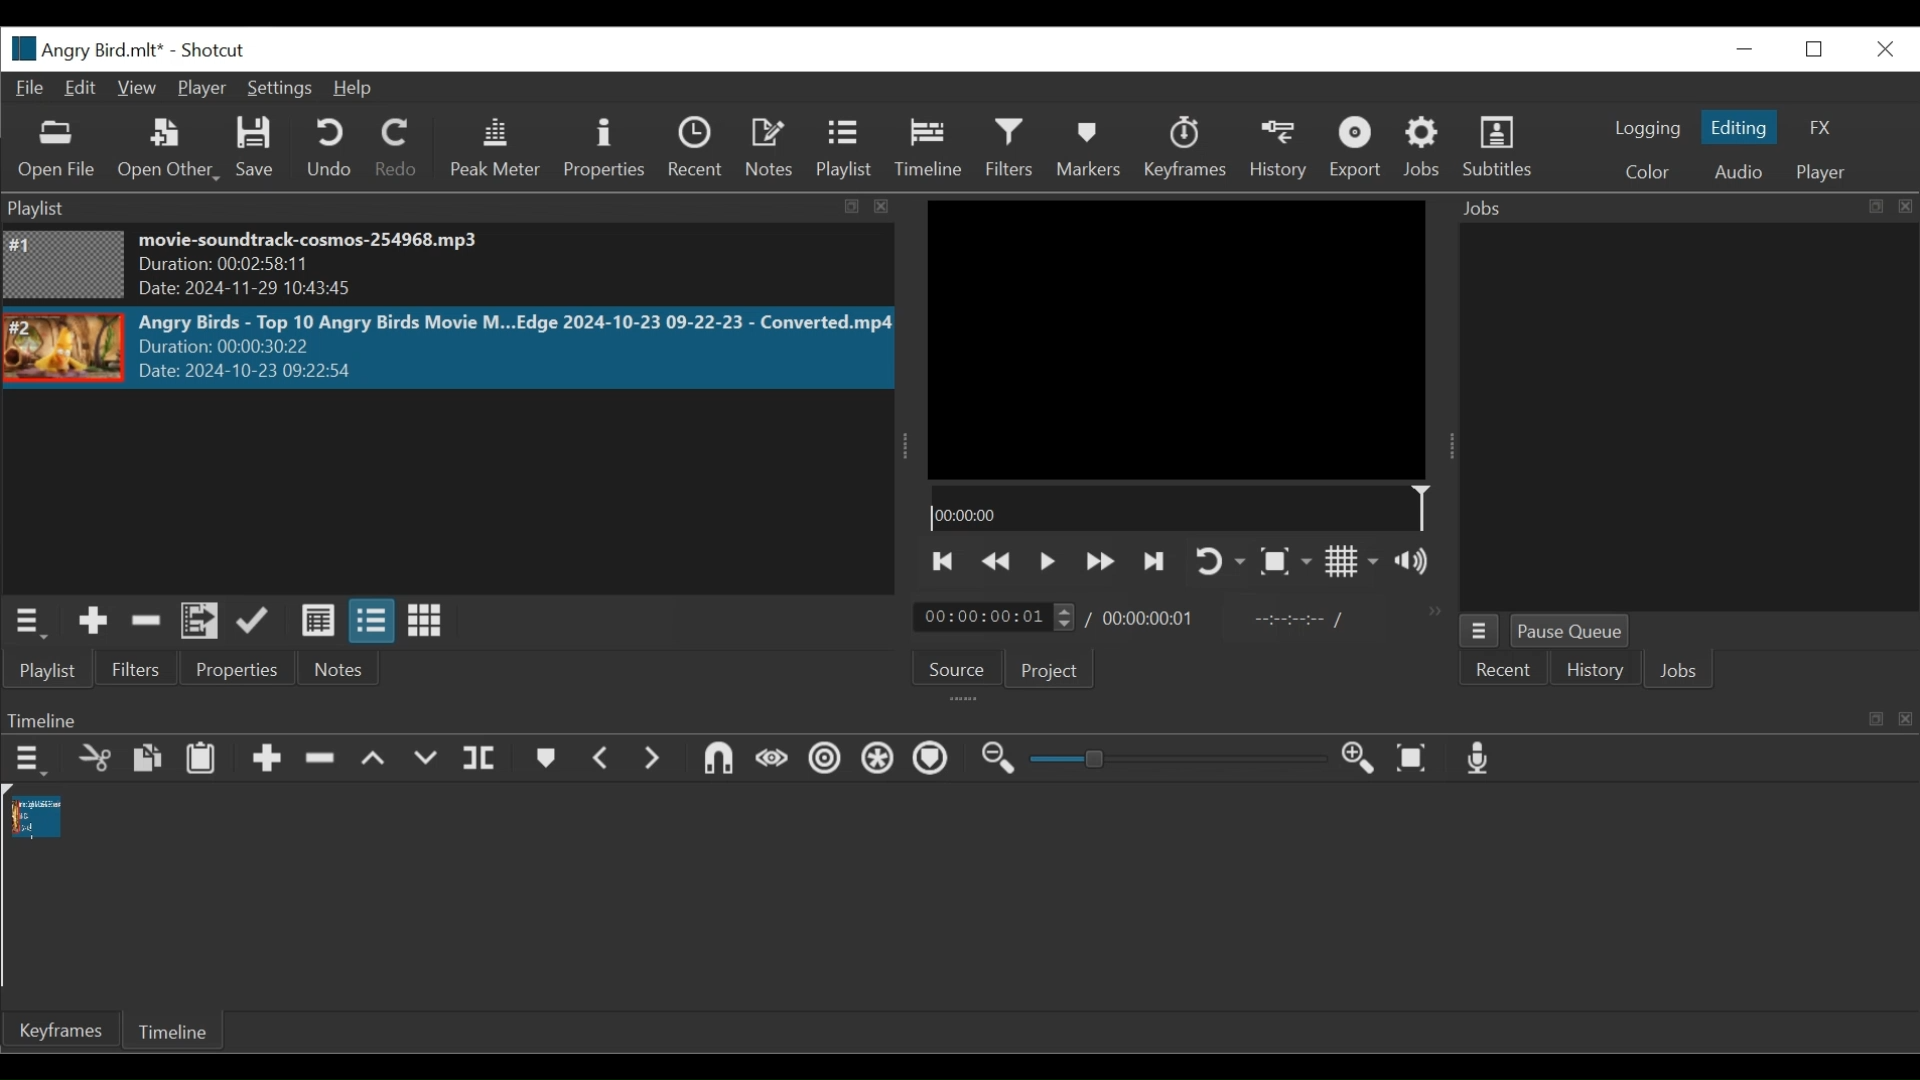 This screenshot has width=1920, height=1080. I want to click on Source, so click(958, 670).